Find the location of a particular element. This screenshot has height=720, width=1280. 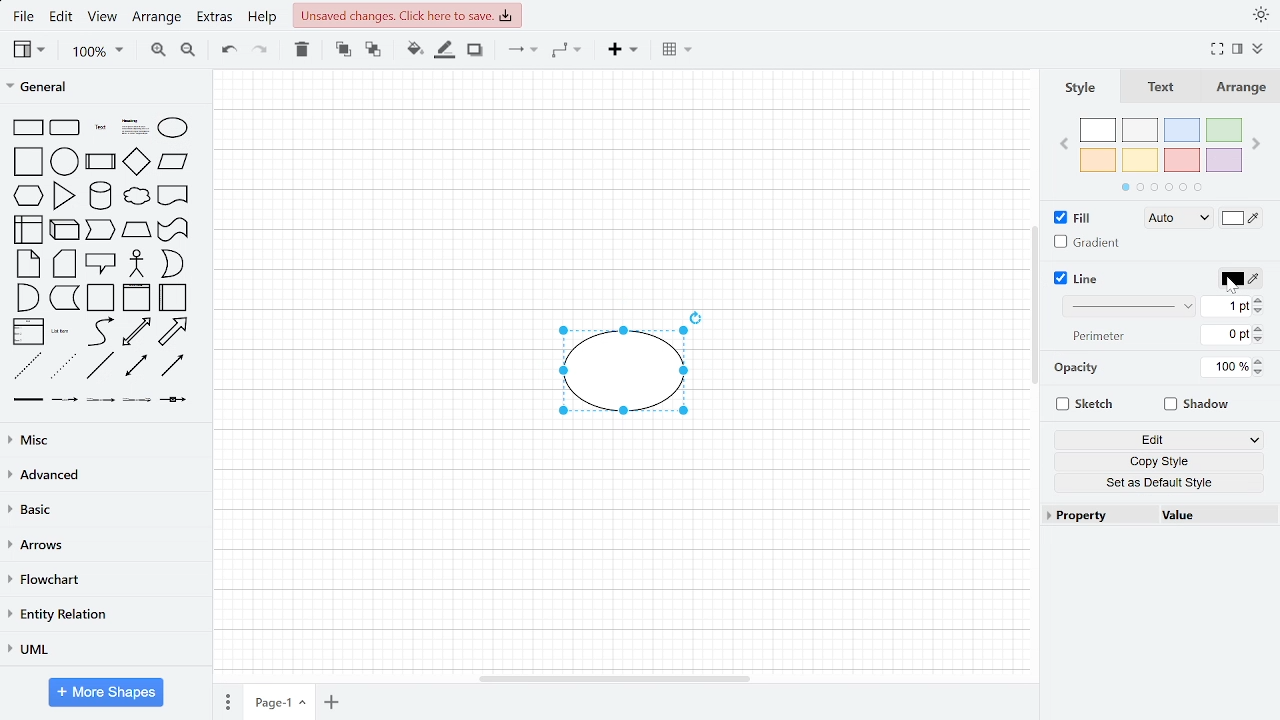

curve is located at coordinates (100, 332).